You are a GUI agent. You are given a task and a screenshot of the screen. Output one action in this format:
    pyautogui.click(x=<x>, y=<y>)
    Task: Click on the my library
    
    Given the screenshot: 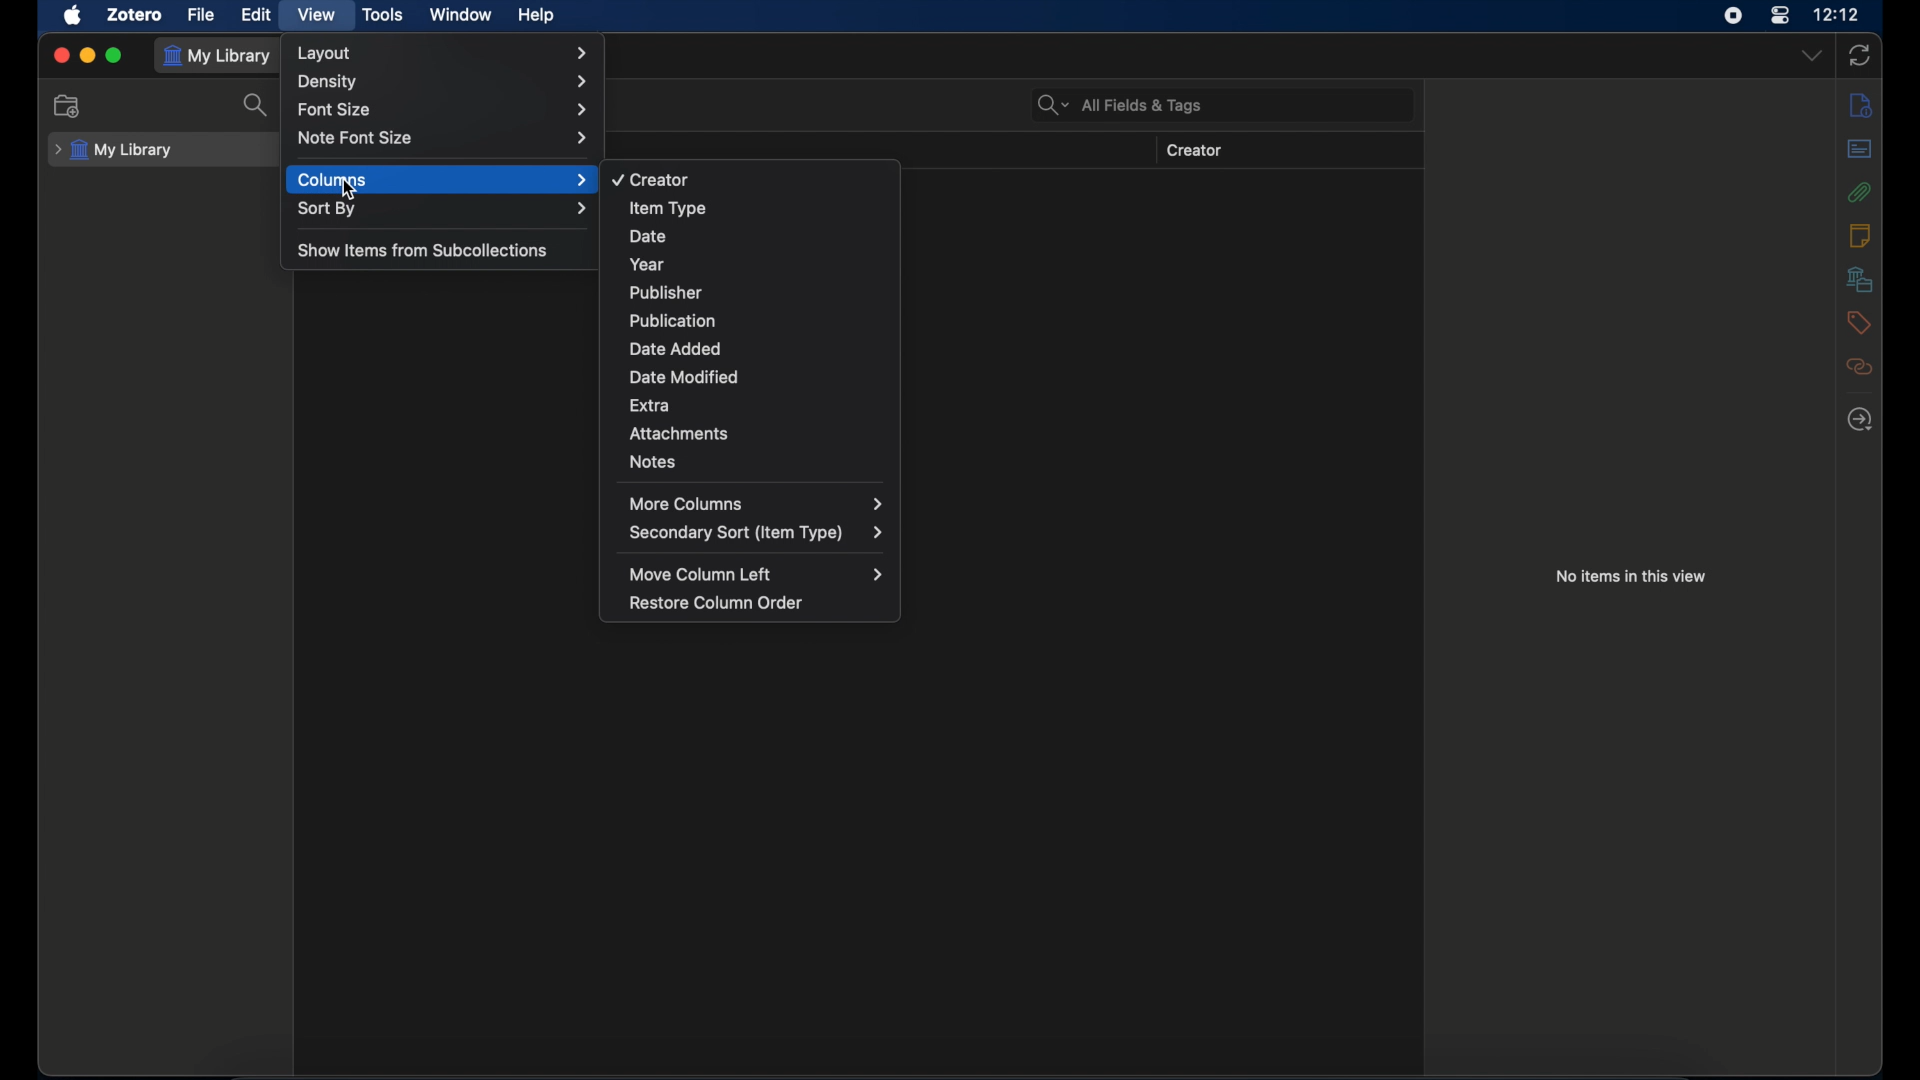 What is the action you would take?
    pyautogui.click(x=220, y=56)
    